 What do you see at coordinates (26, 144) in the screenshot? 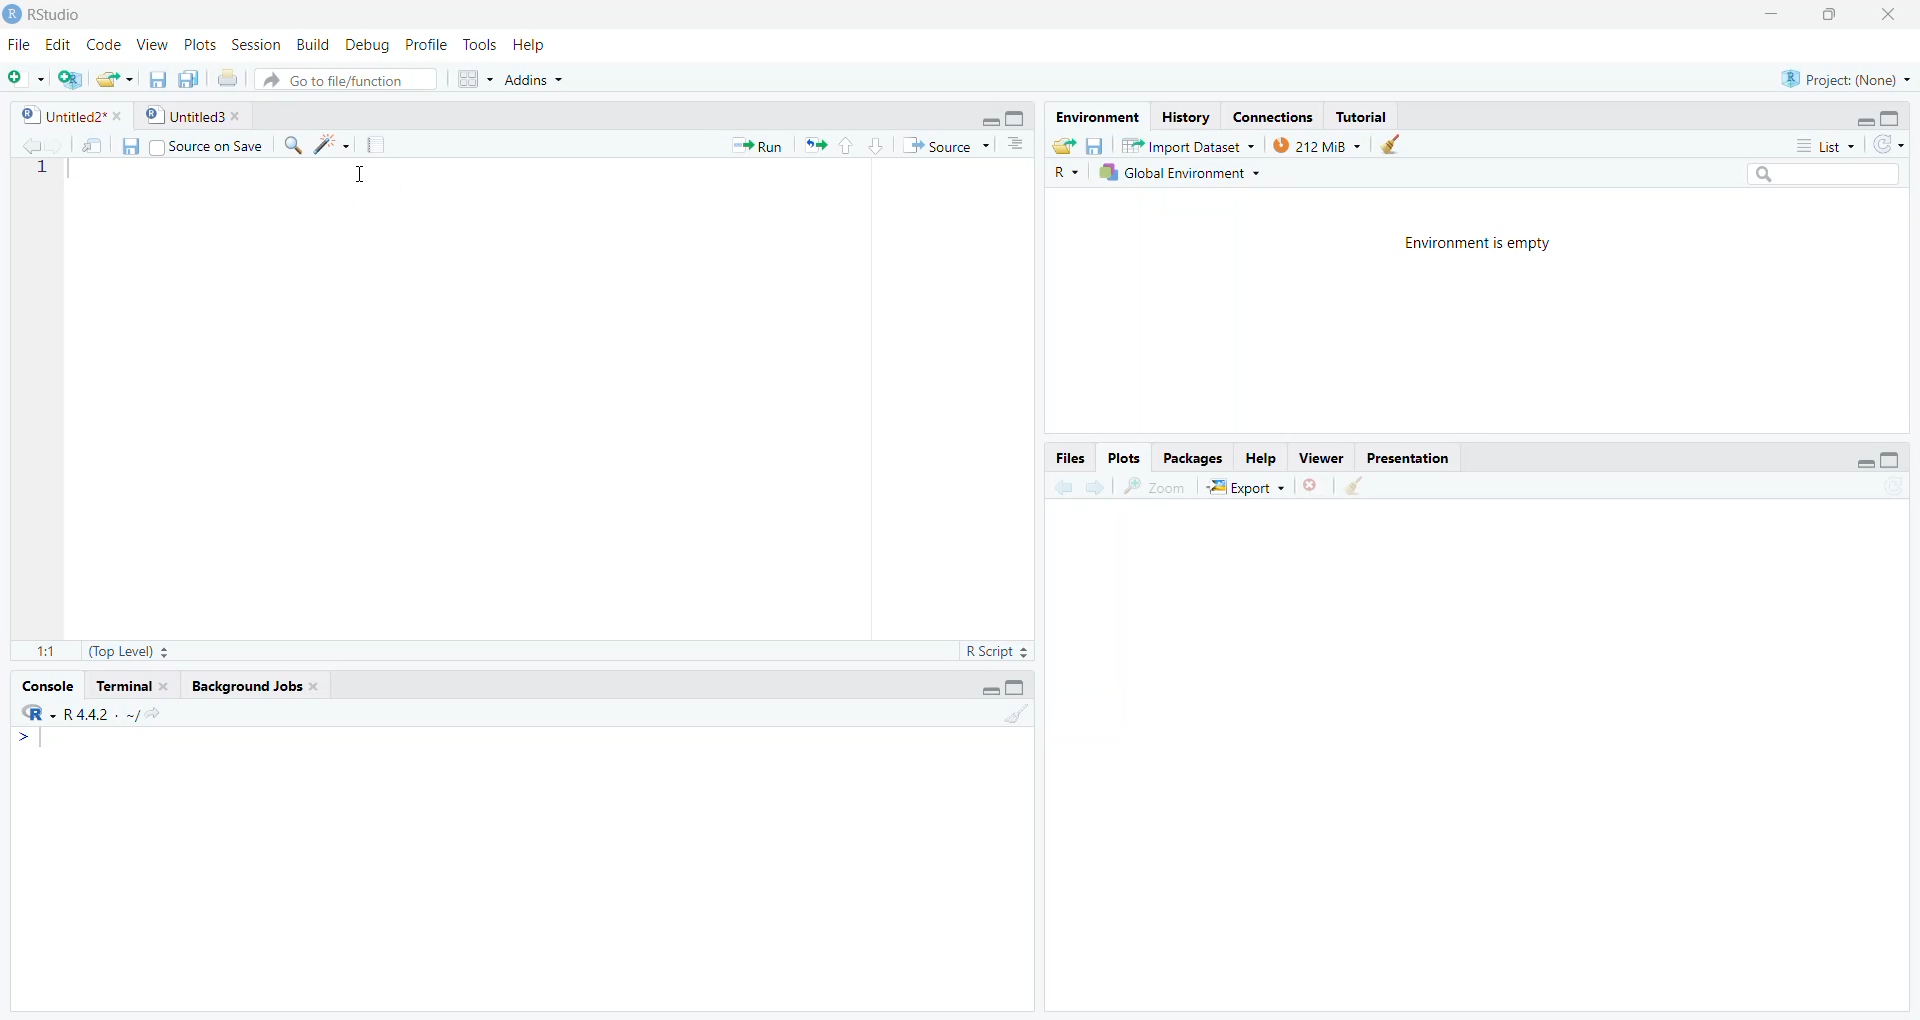
I see `previous` at bounding box center [26, 144].